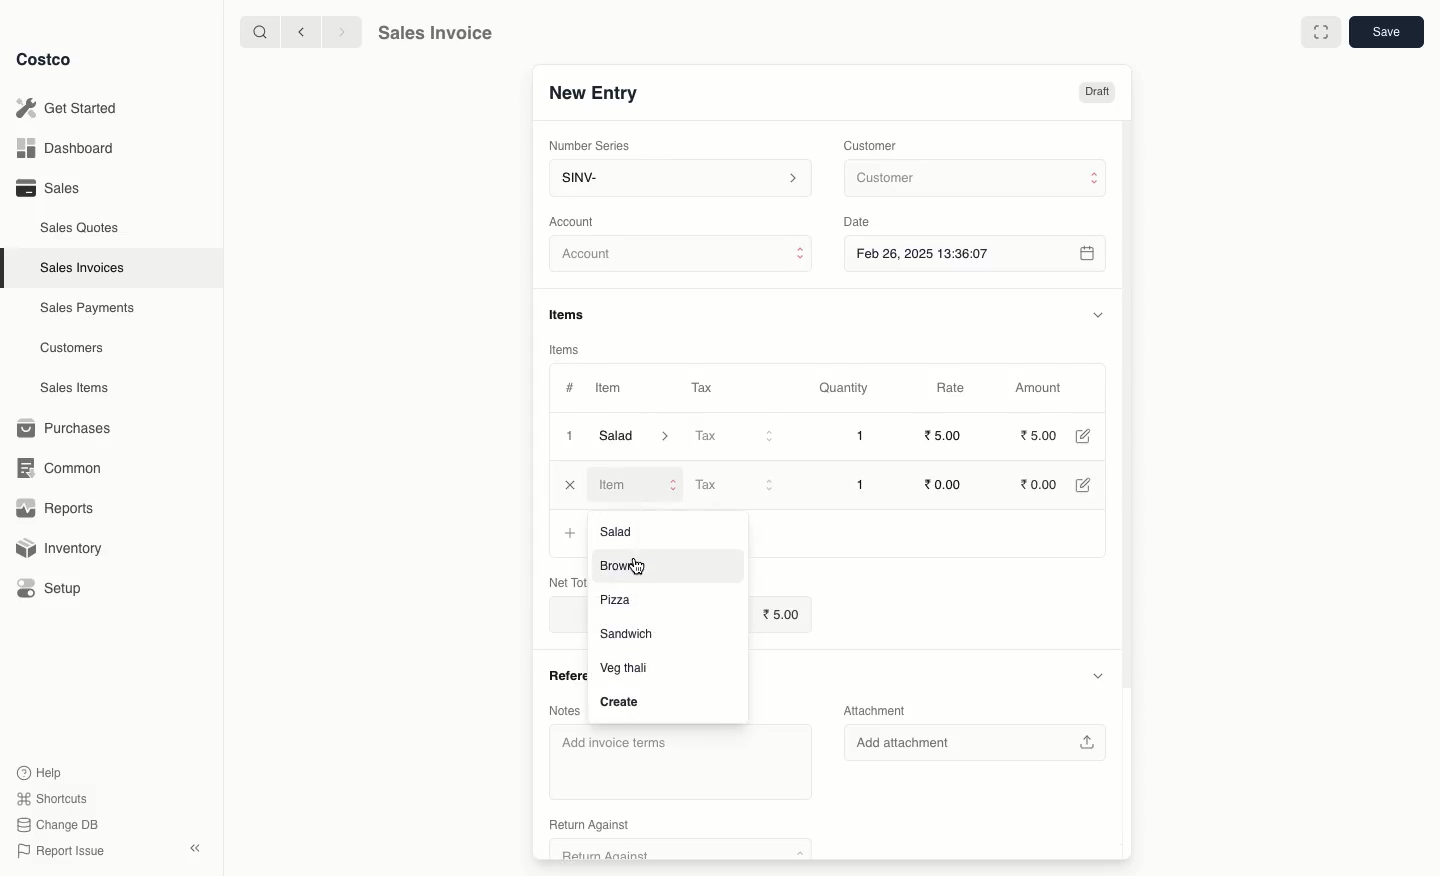 Image resolution: width=1440 pixels, height=876 pixels. Describe the element at coordinates (560, 582) in the screenshot. I see `Net Total` at that location.